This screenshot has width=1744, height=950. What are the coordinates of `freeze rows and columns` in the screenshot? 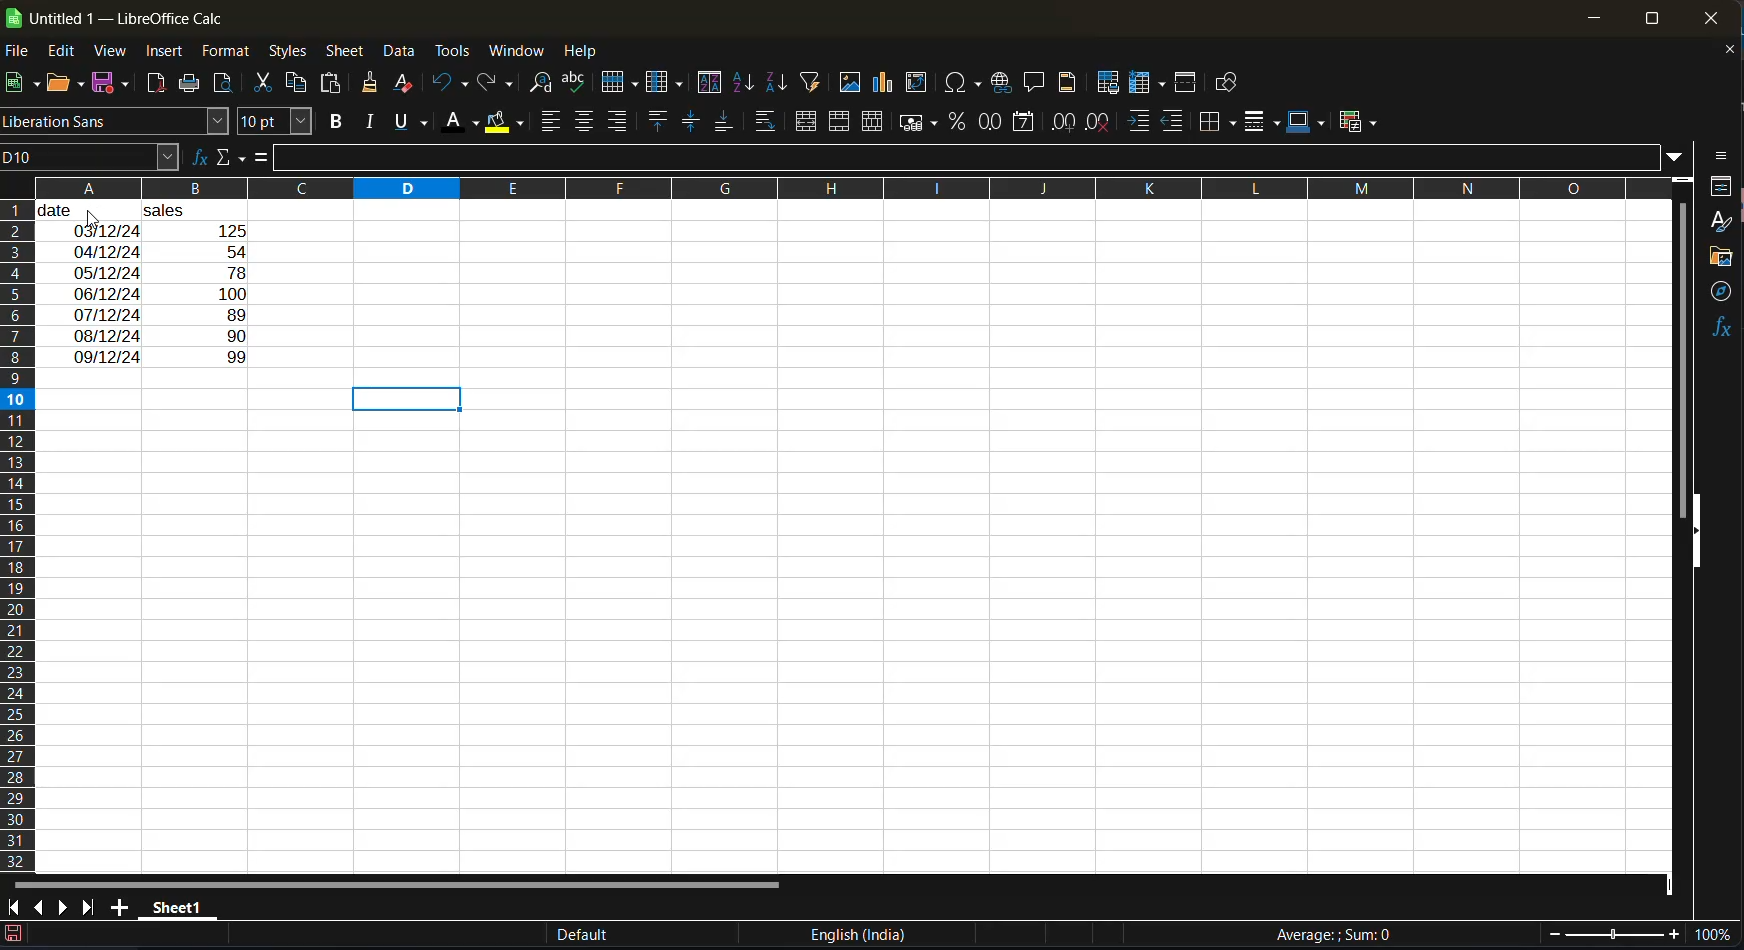 It's located at (1151, 85).